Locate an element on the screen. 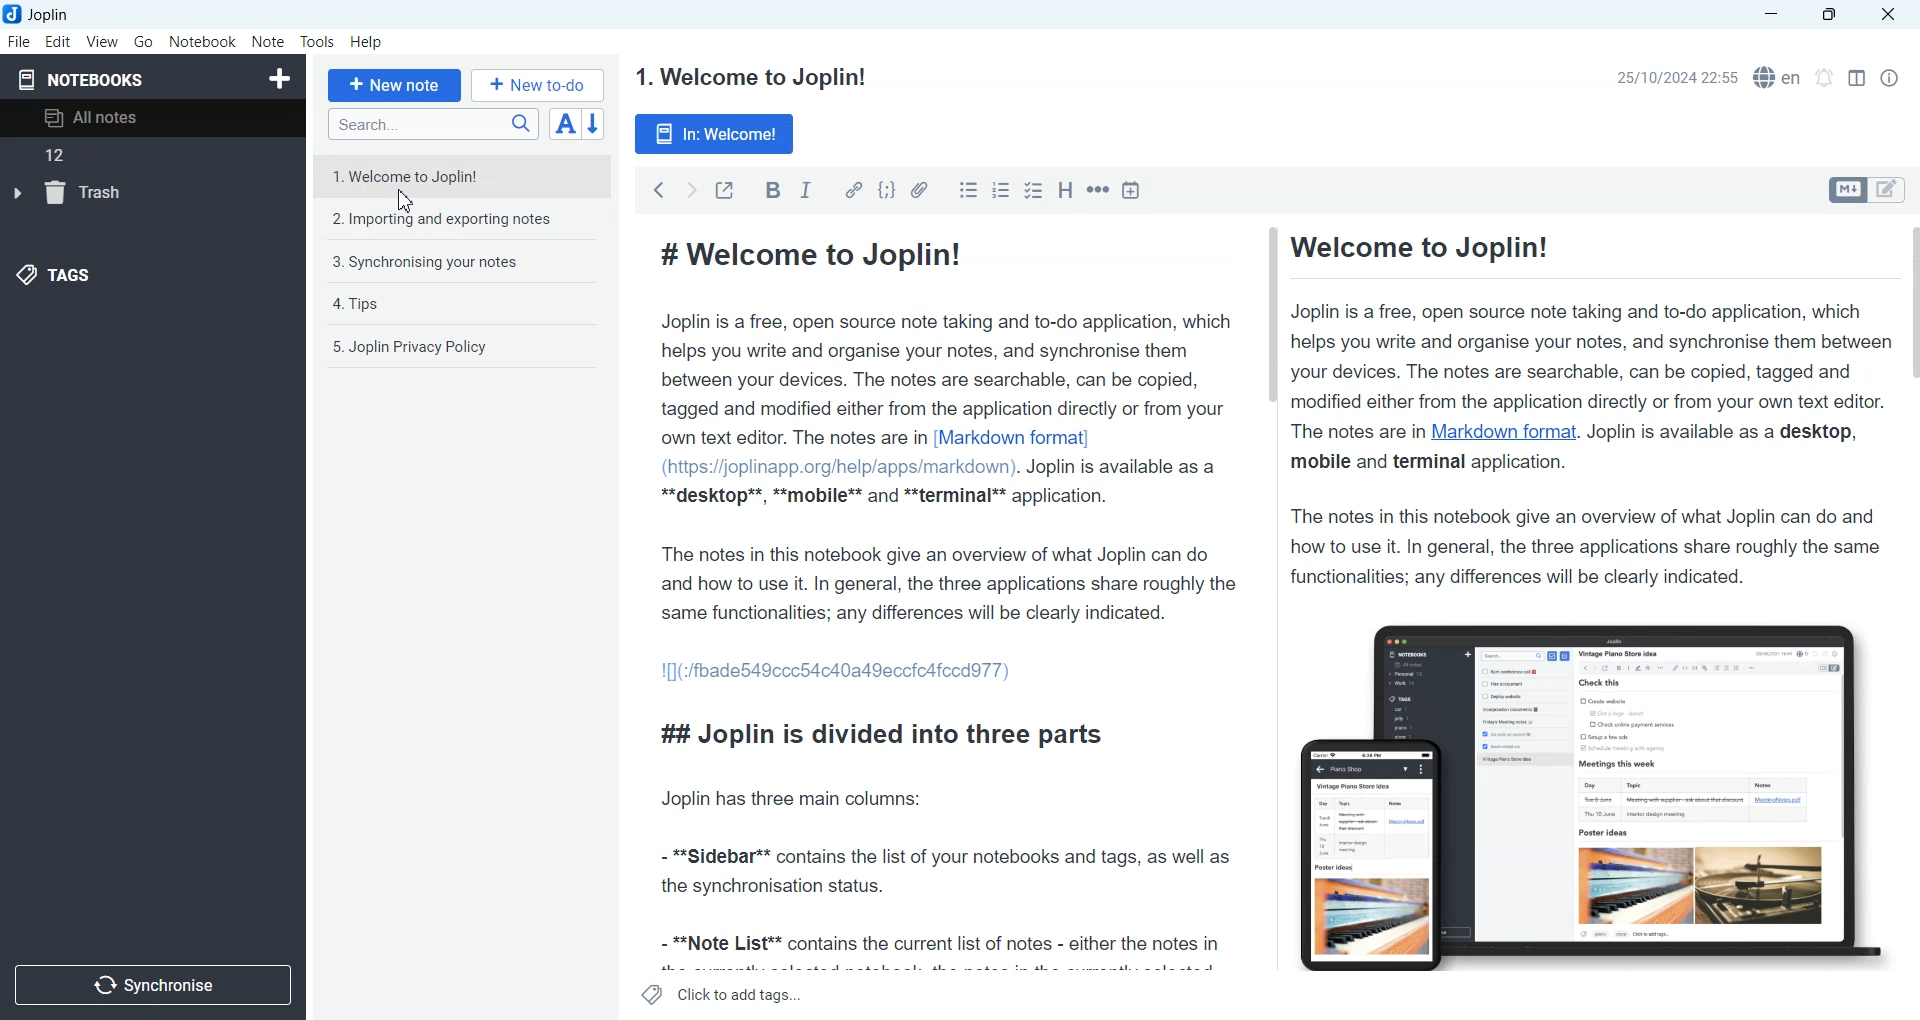 The image size is (1920, 1020). Maximize is located at coordinates (1833, 15).